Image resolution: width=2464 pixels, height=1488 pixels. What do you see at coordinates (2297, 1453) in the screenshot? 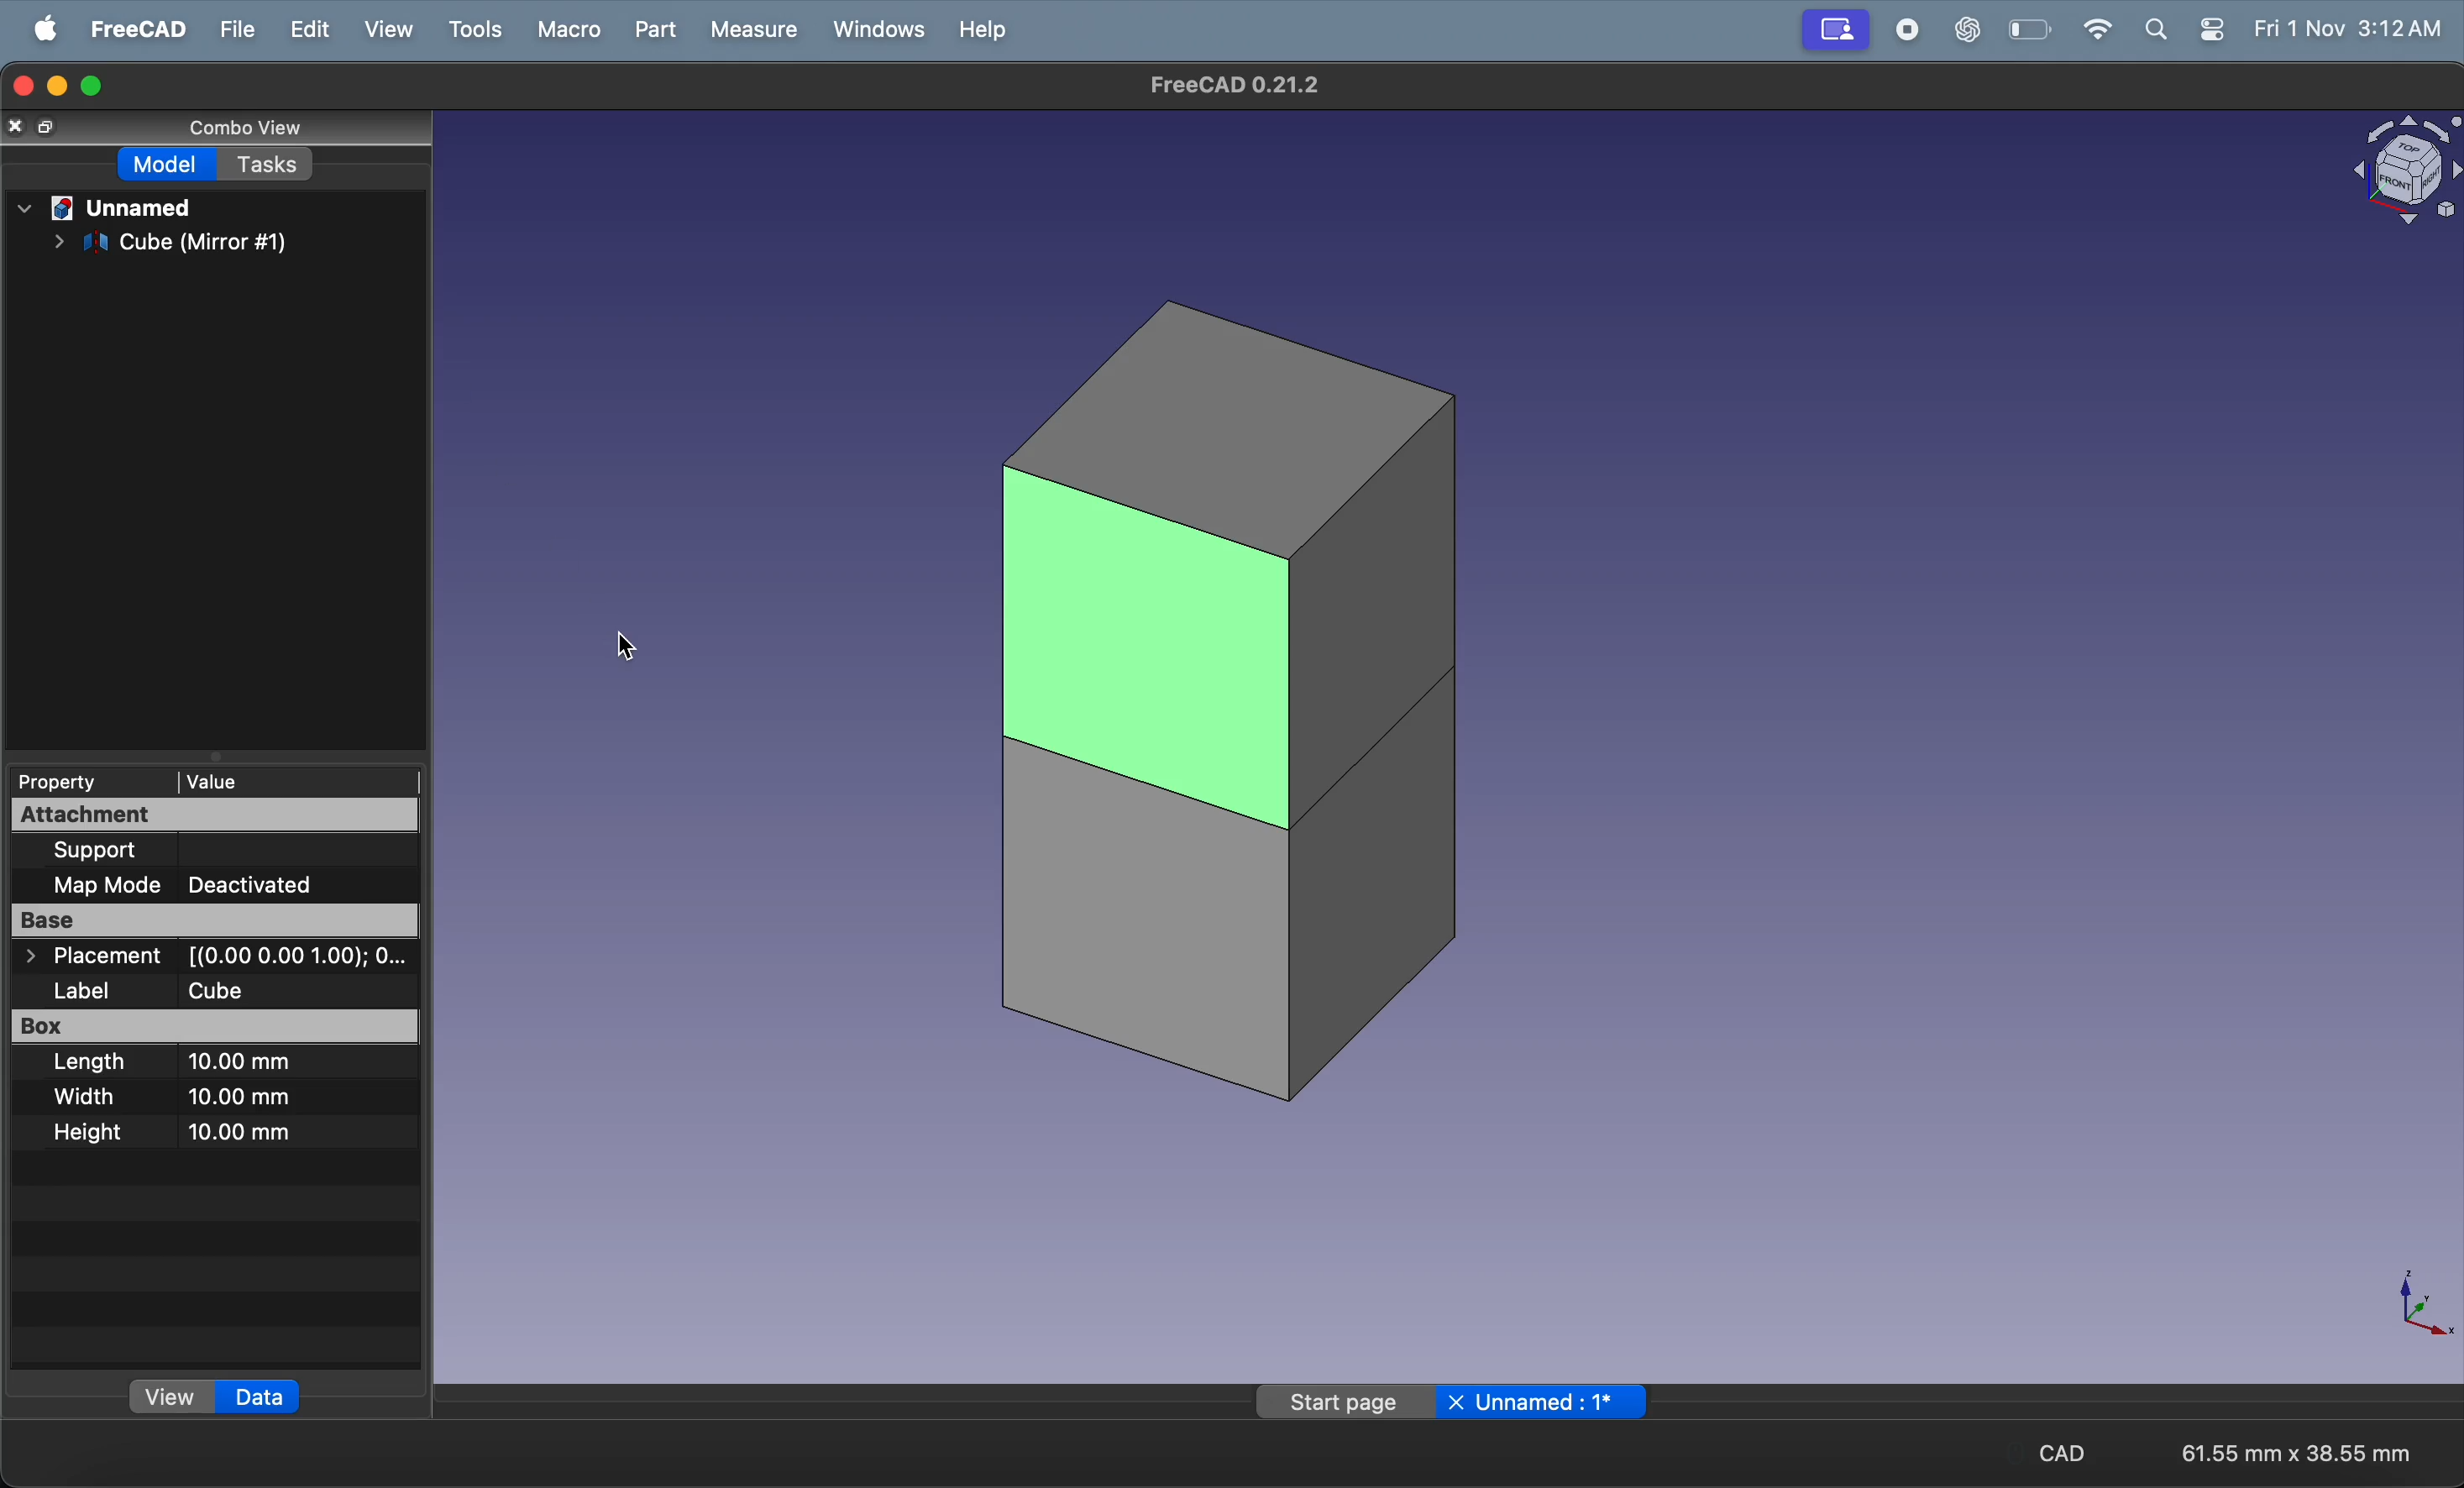
I see `61.55 mm x 38.55 mm` at bounding box center [2297, 1453].